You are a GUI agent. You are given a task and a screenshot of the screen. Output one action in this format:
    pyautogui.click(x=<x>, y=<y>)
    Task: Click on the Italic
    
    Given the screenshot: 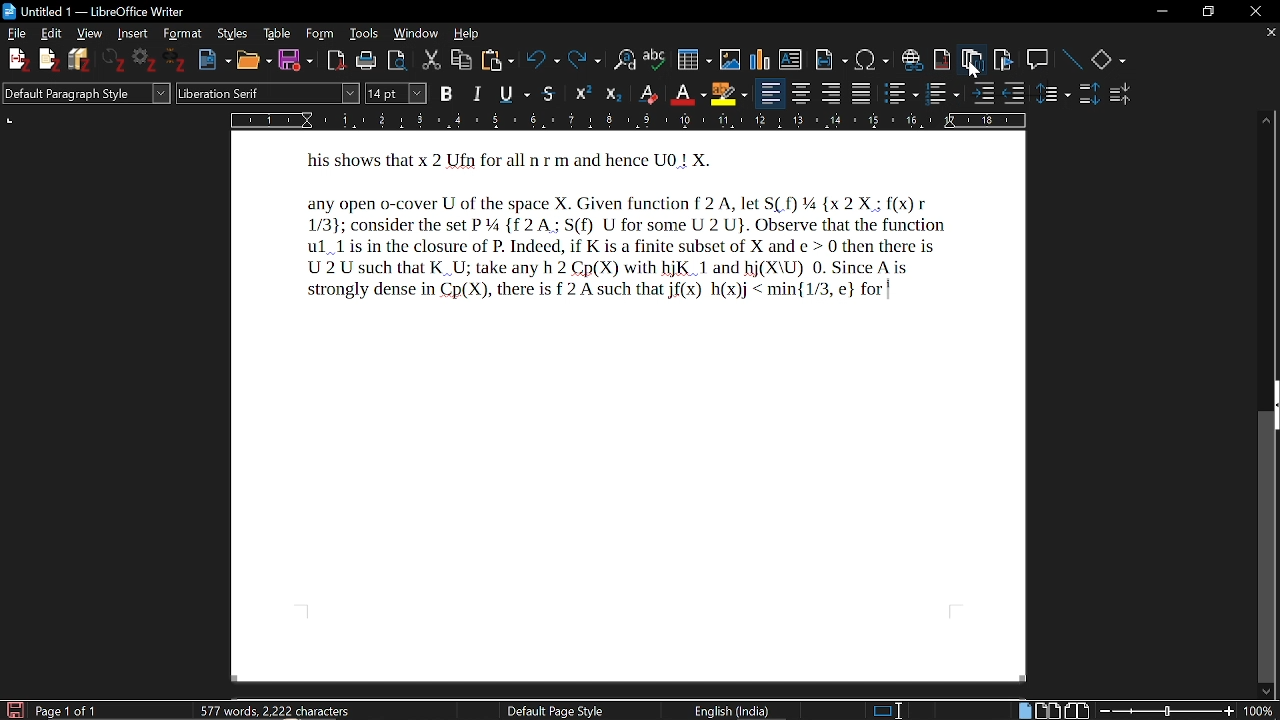 What is the action you would take?
    pyautogui.click(x=481, y=93)
    